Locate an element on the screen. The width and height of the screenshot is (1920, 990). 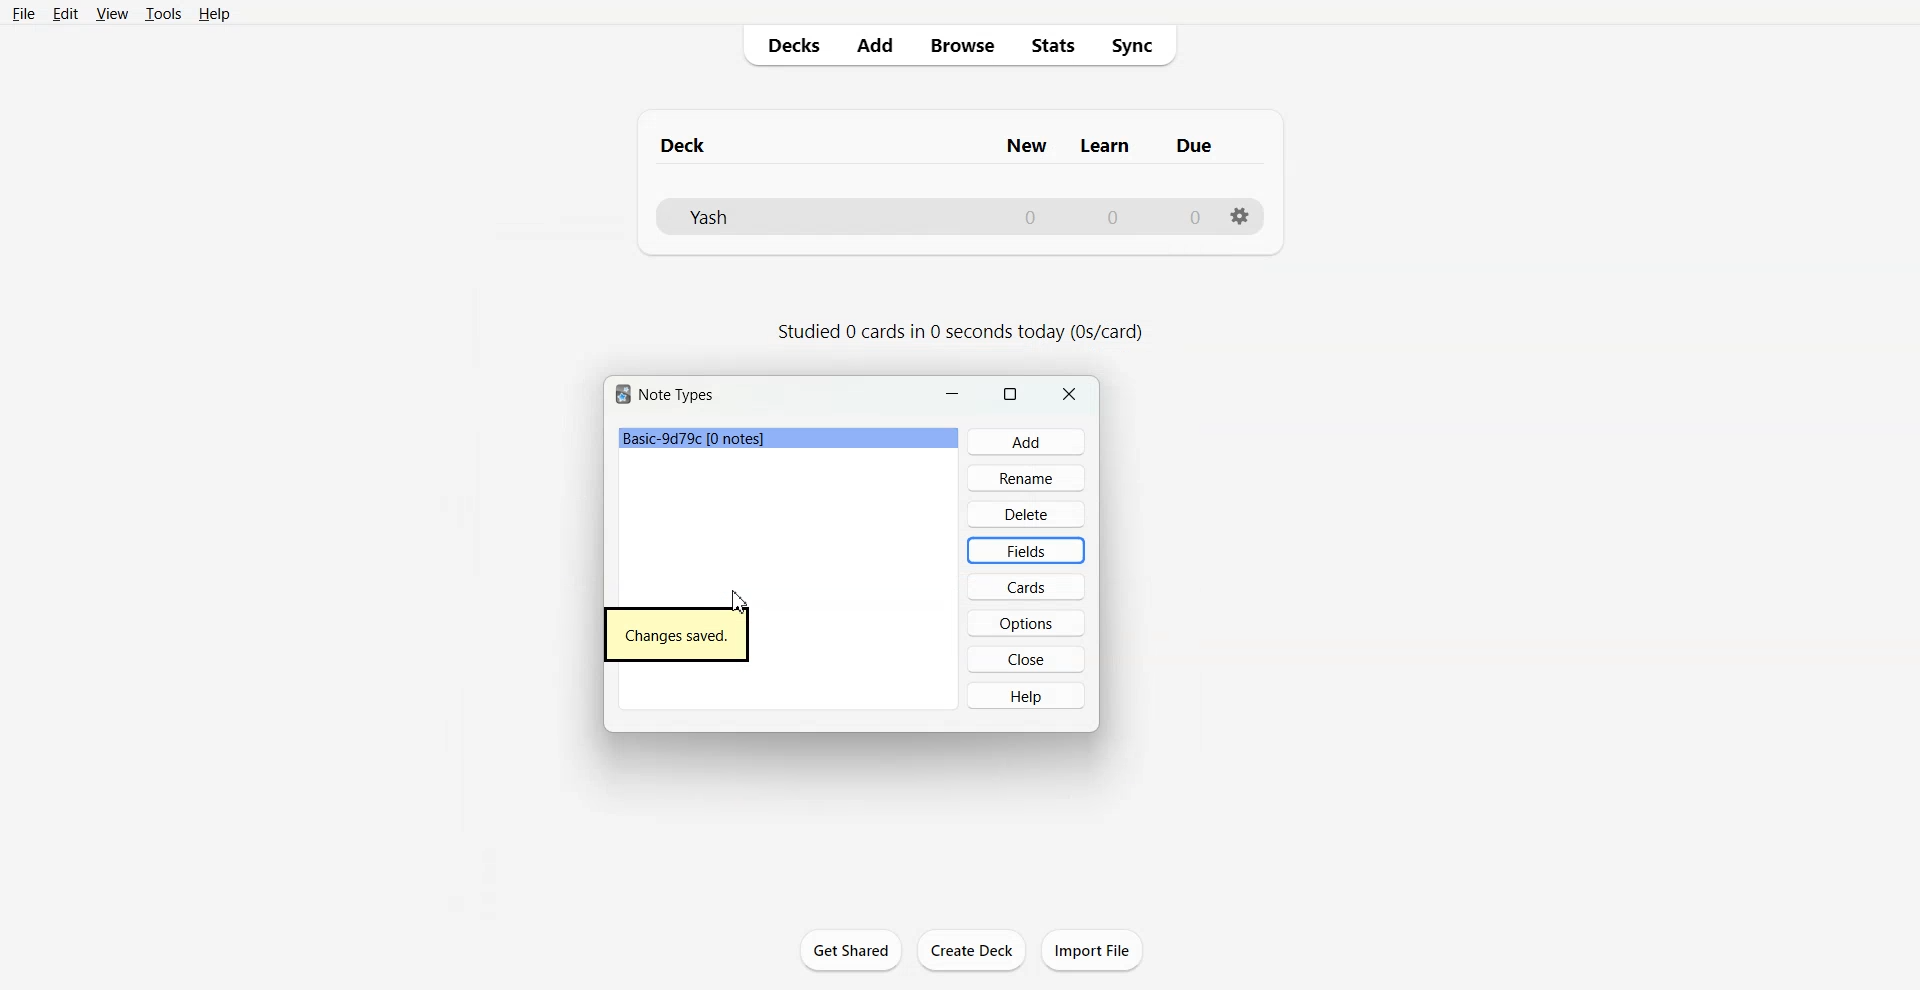
Get Shared is located at coordinates (851, 950).